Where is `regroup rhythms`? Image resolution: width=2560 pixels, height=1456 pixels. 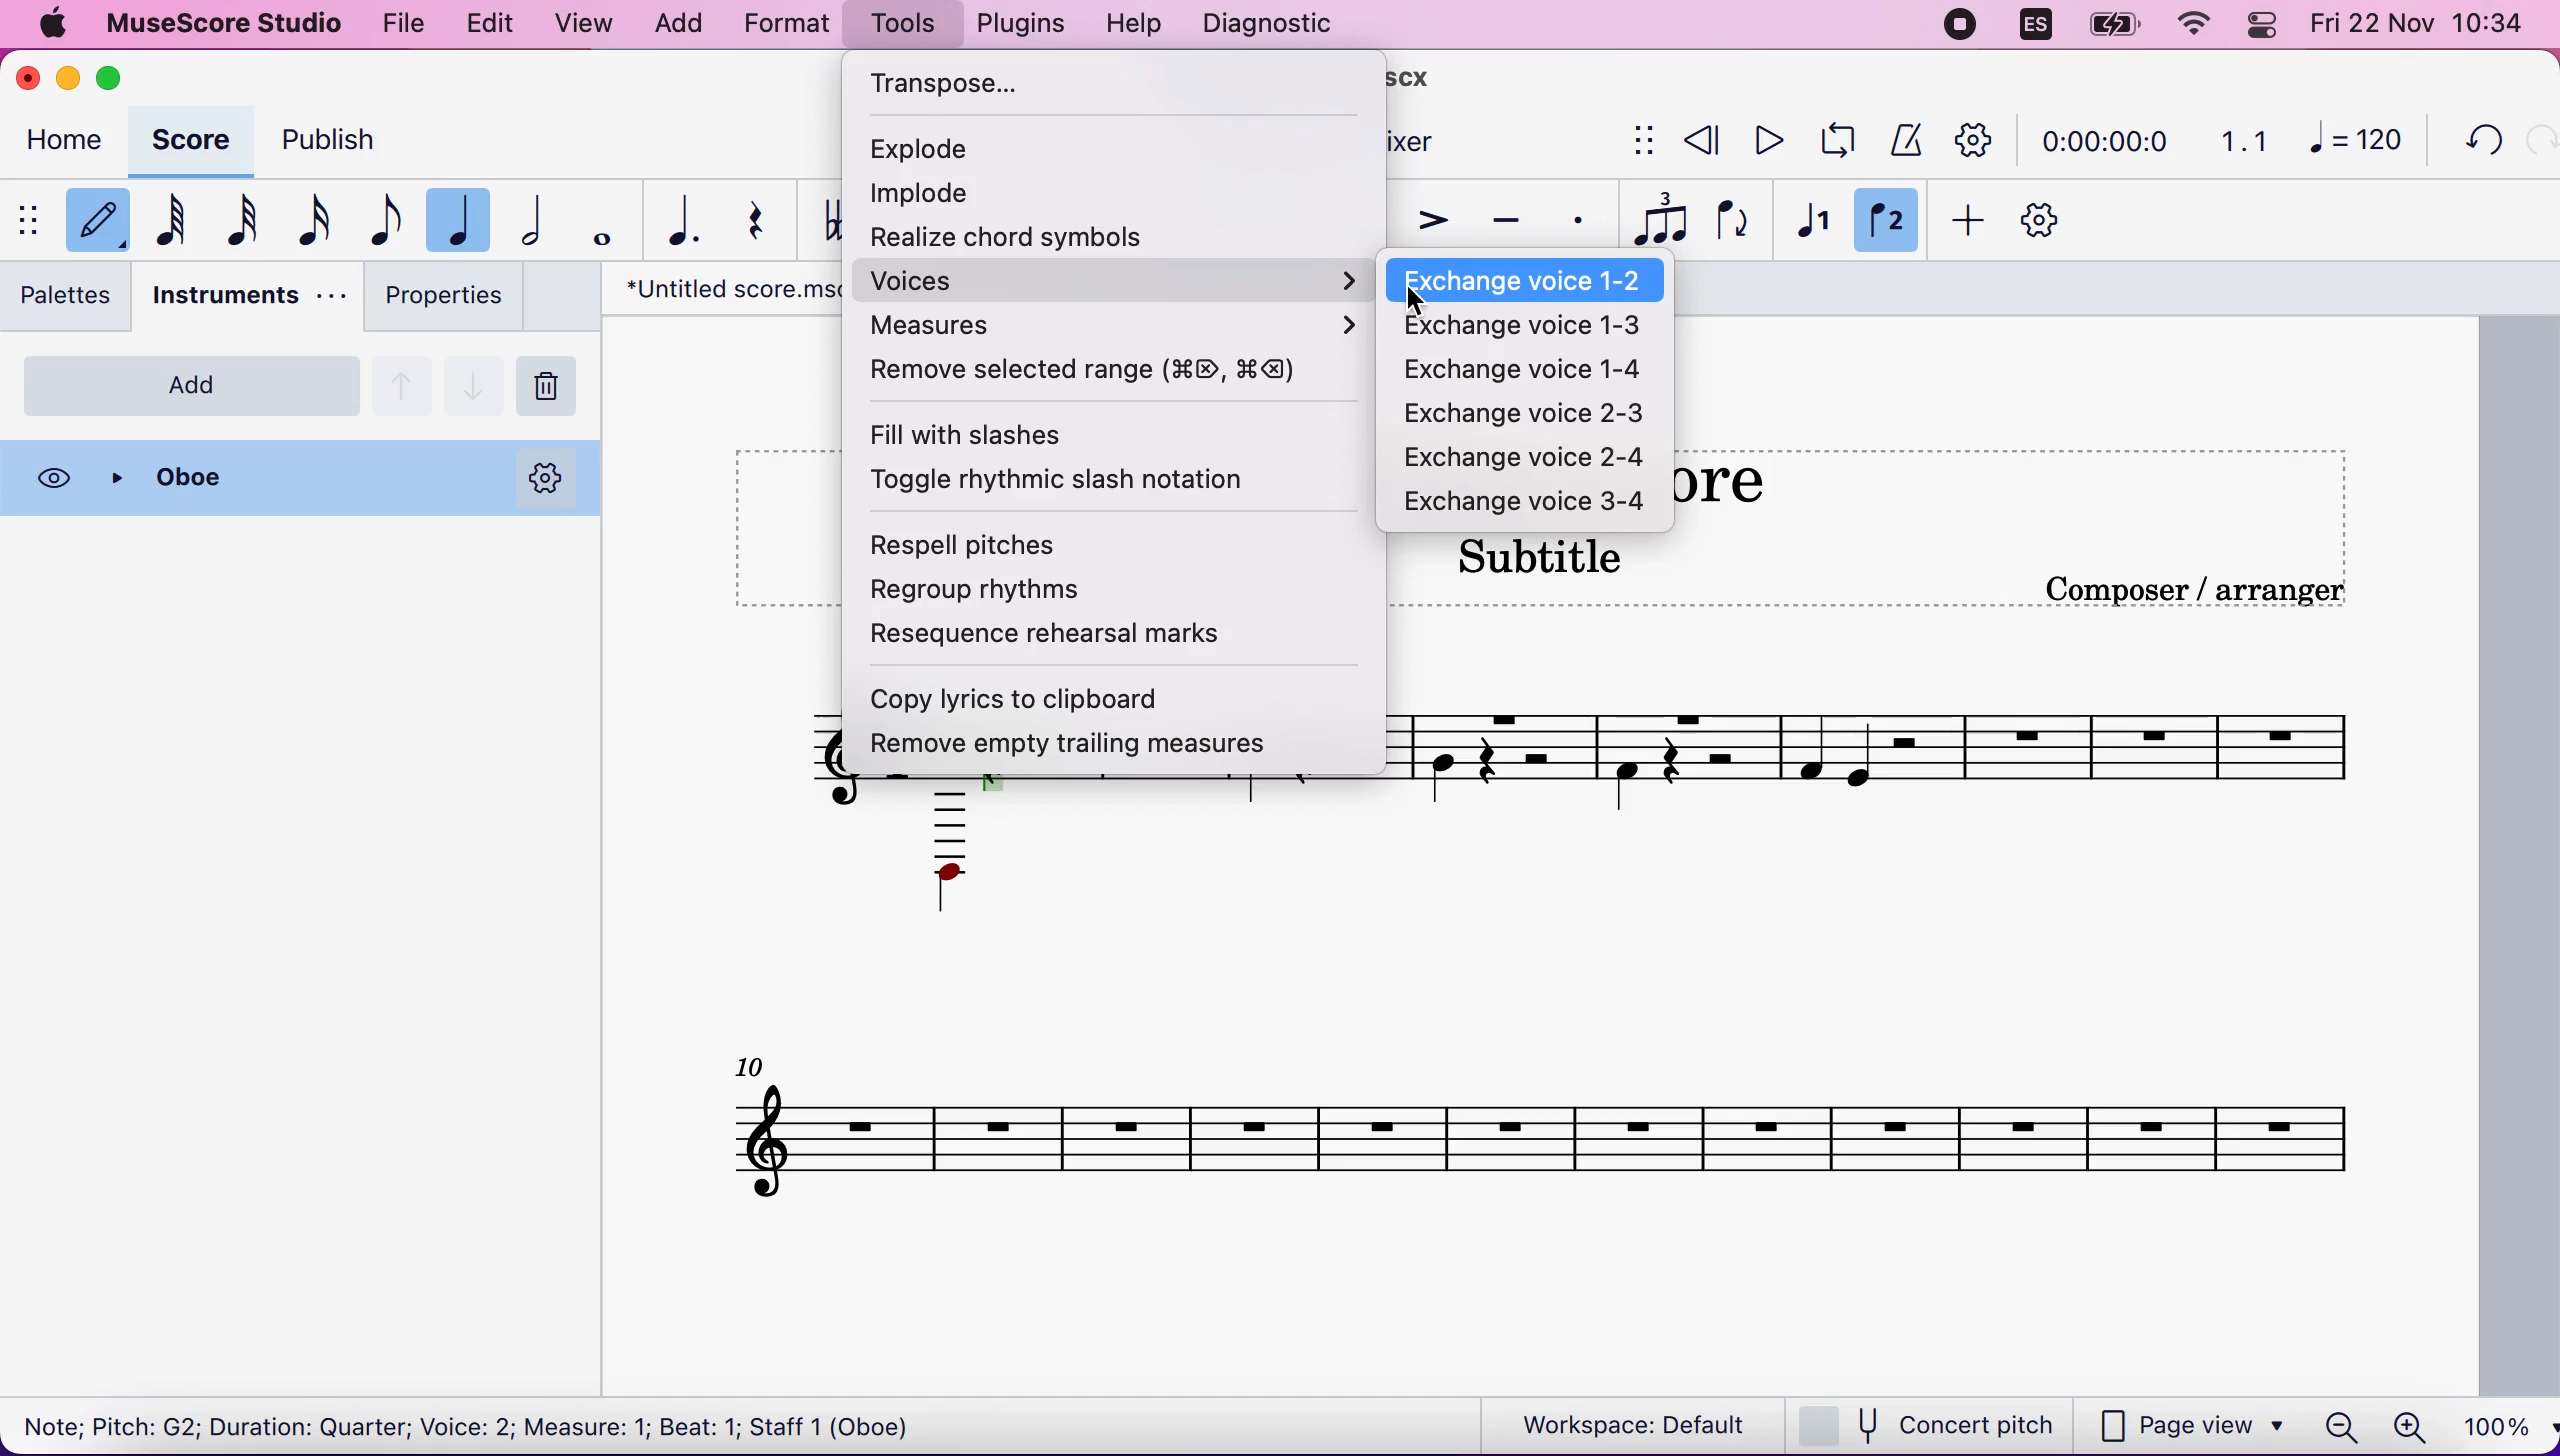
regroup rhythms is located at coordinates (1014, 591).